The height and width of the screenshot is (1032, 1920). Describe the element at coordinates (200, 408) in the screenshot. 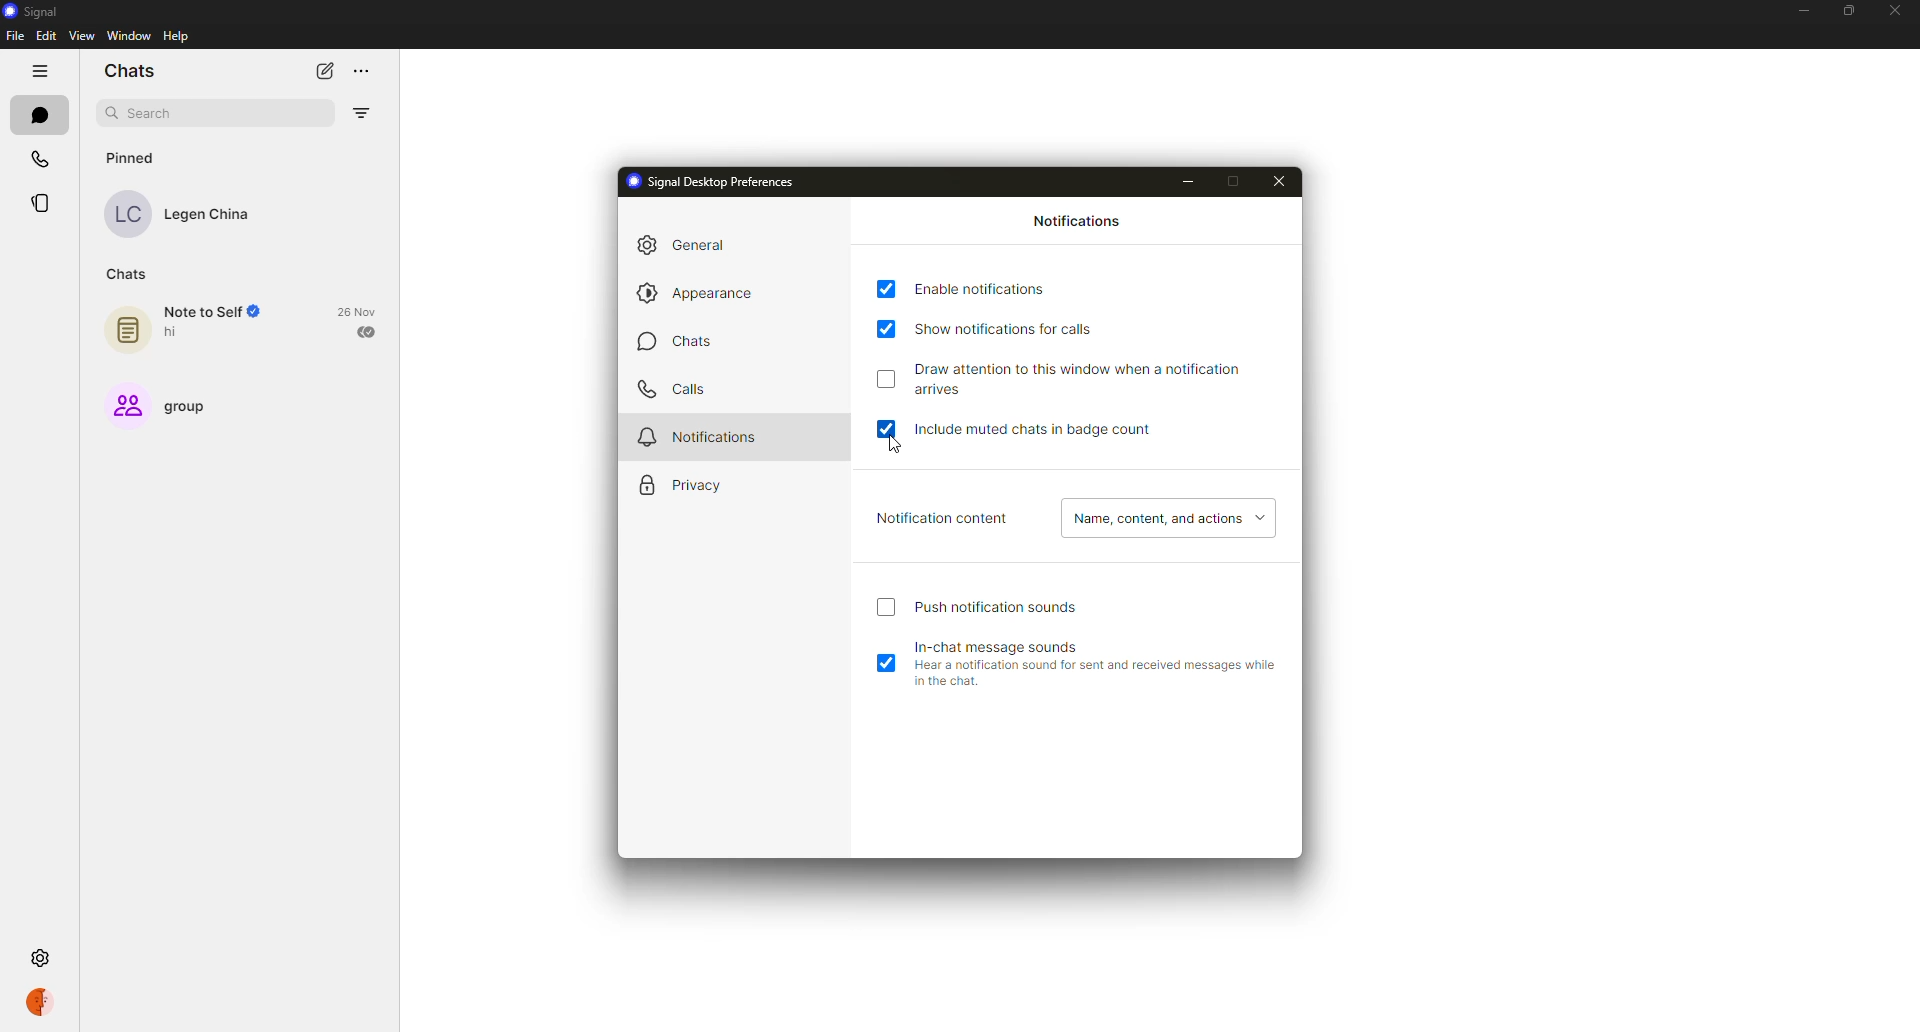

I see `group` at that location.